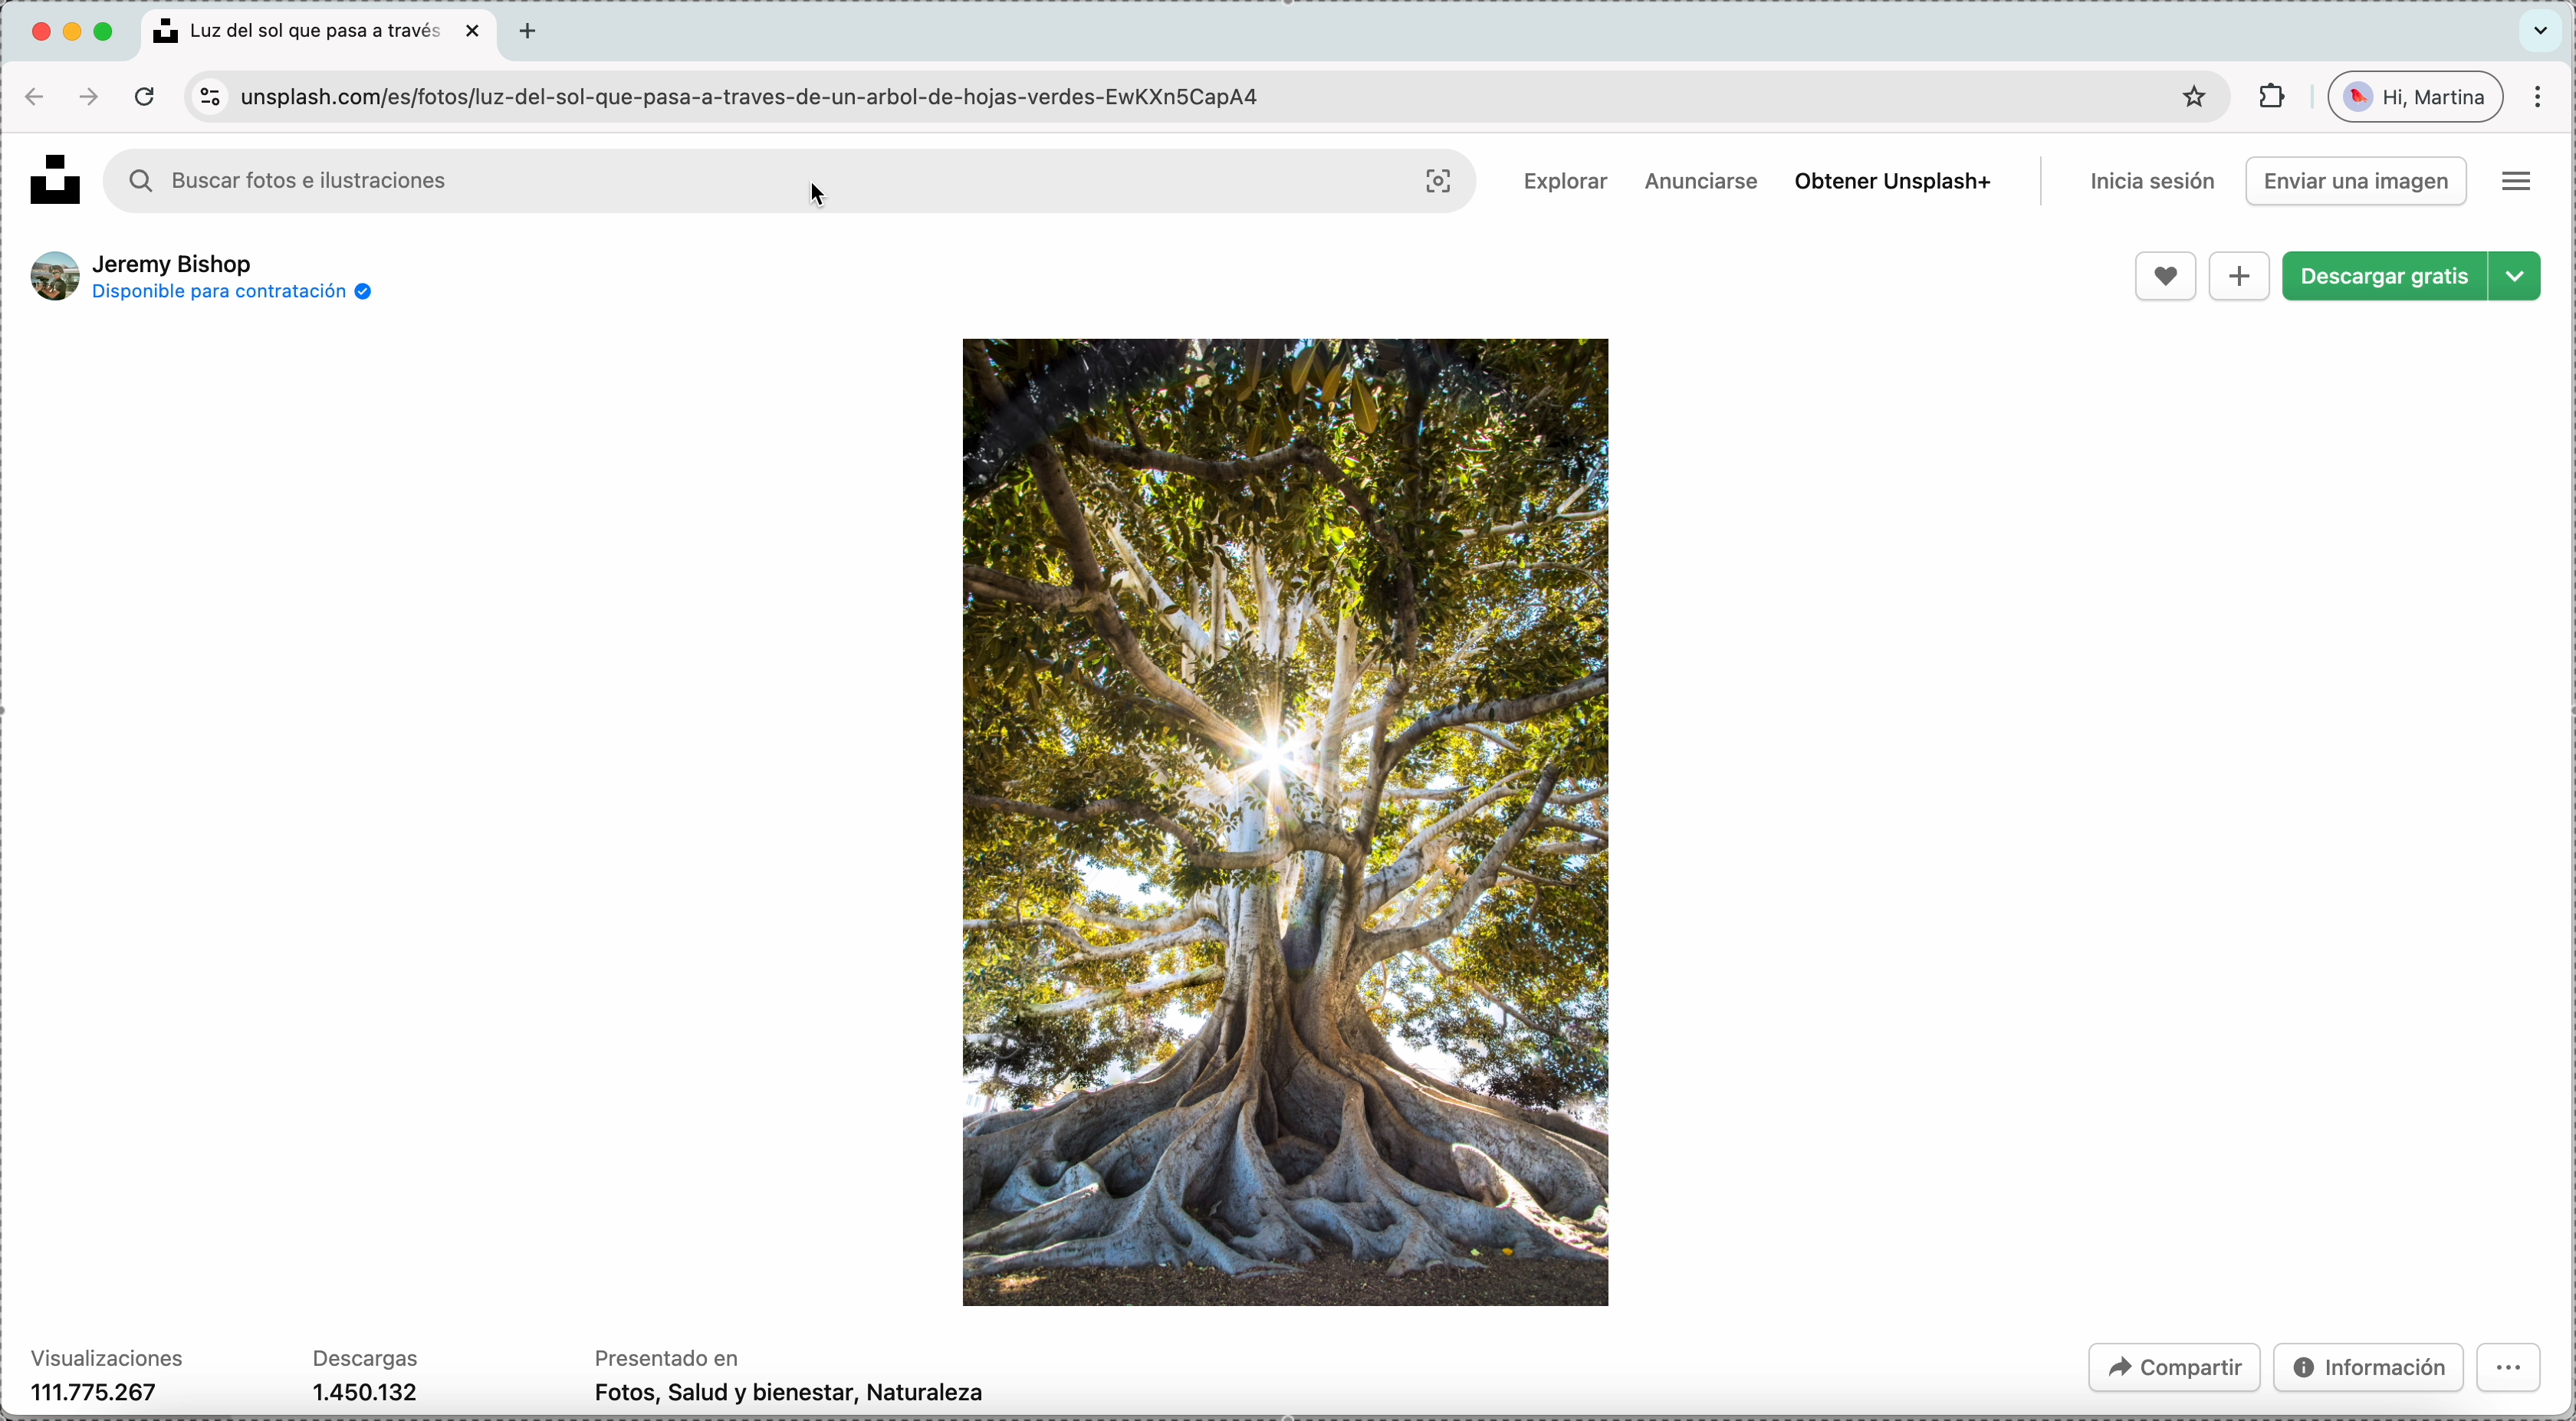 The width and height of the screenshot is (2576, 1421). Describe the element at coordinates (2188, 97) in the screenshot. I see `favorites` at that location.